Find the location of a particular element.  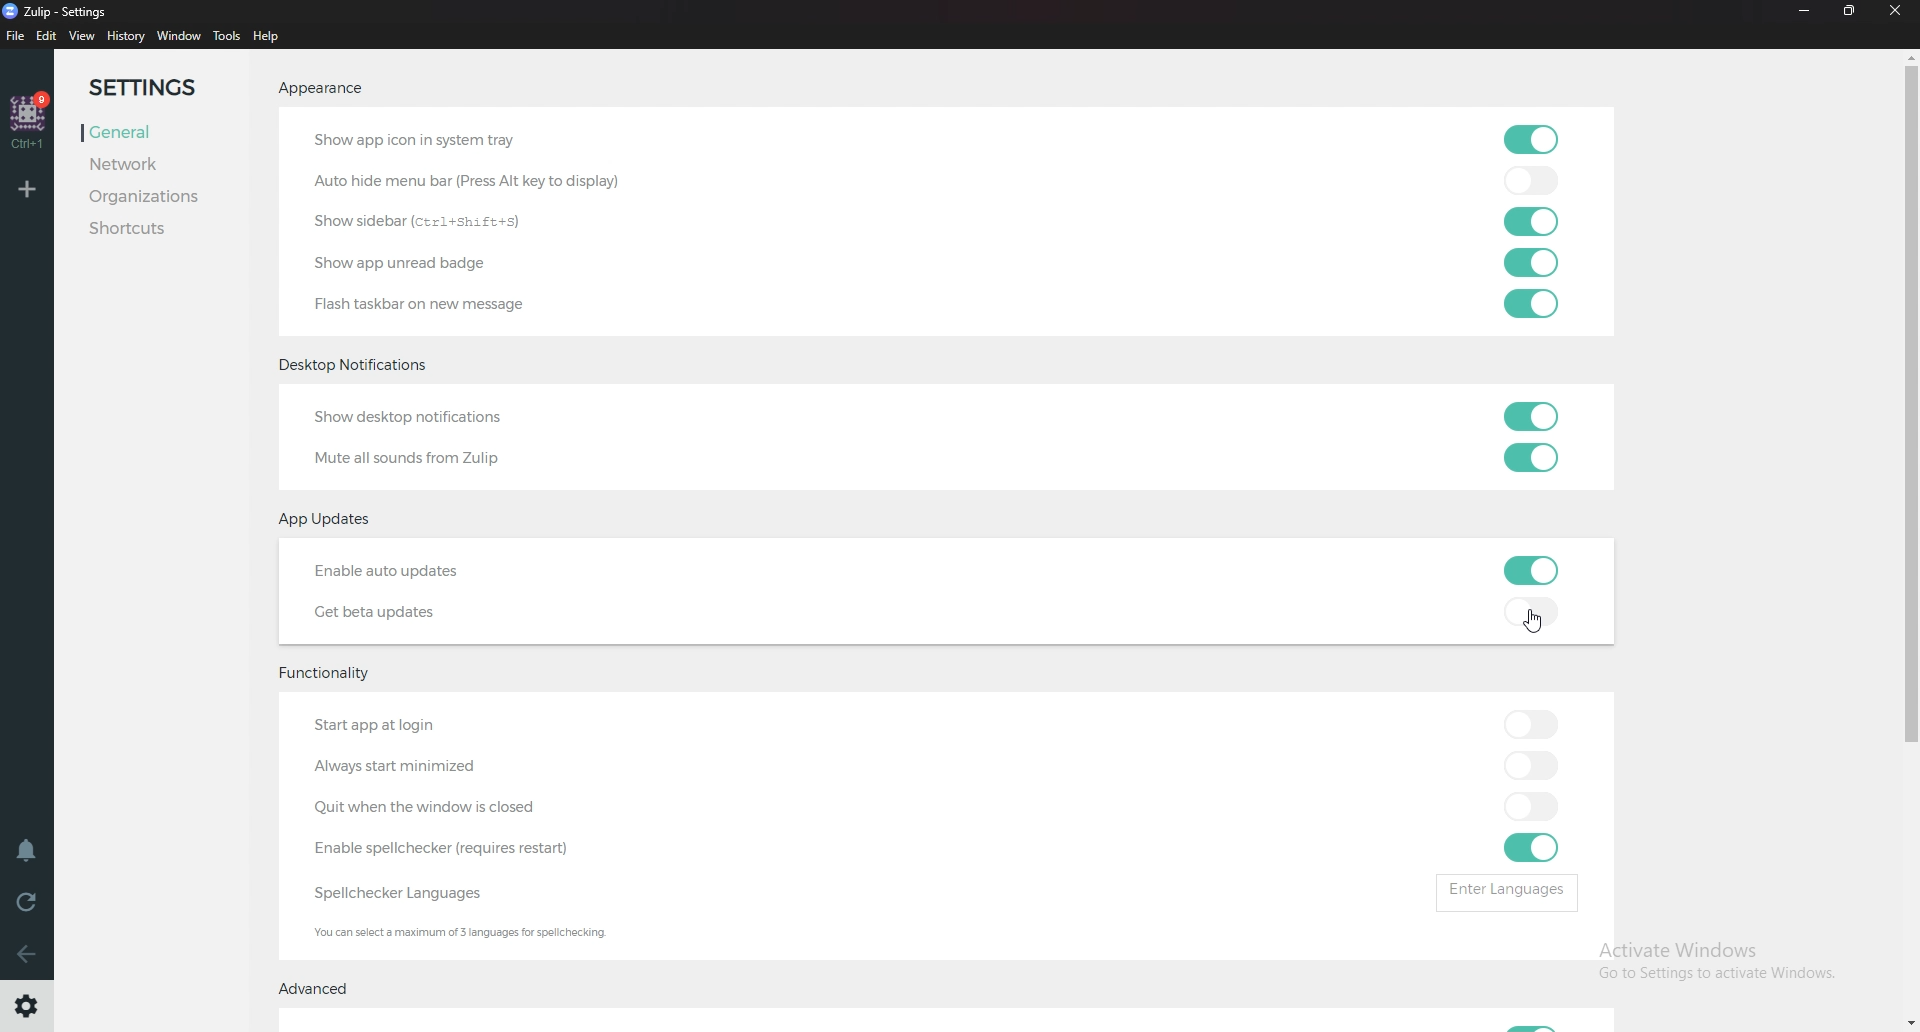

Network is located at coordinates (171, 165).